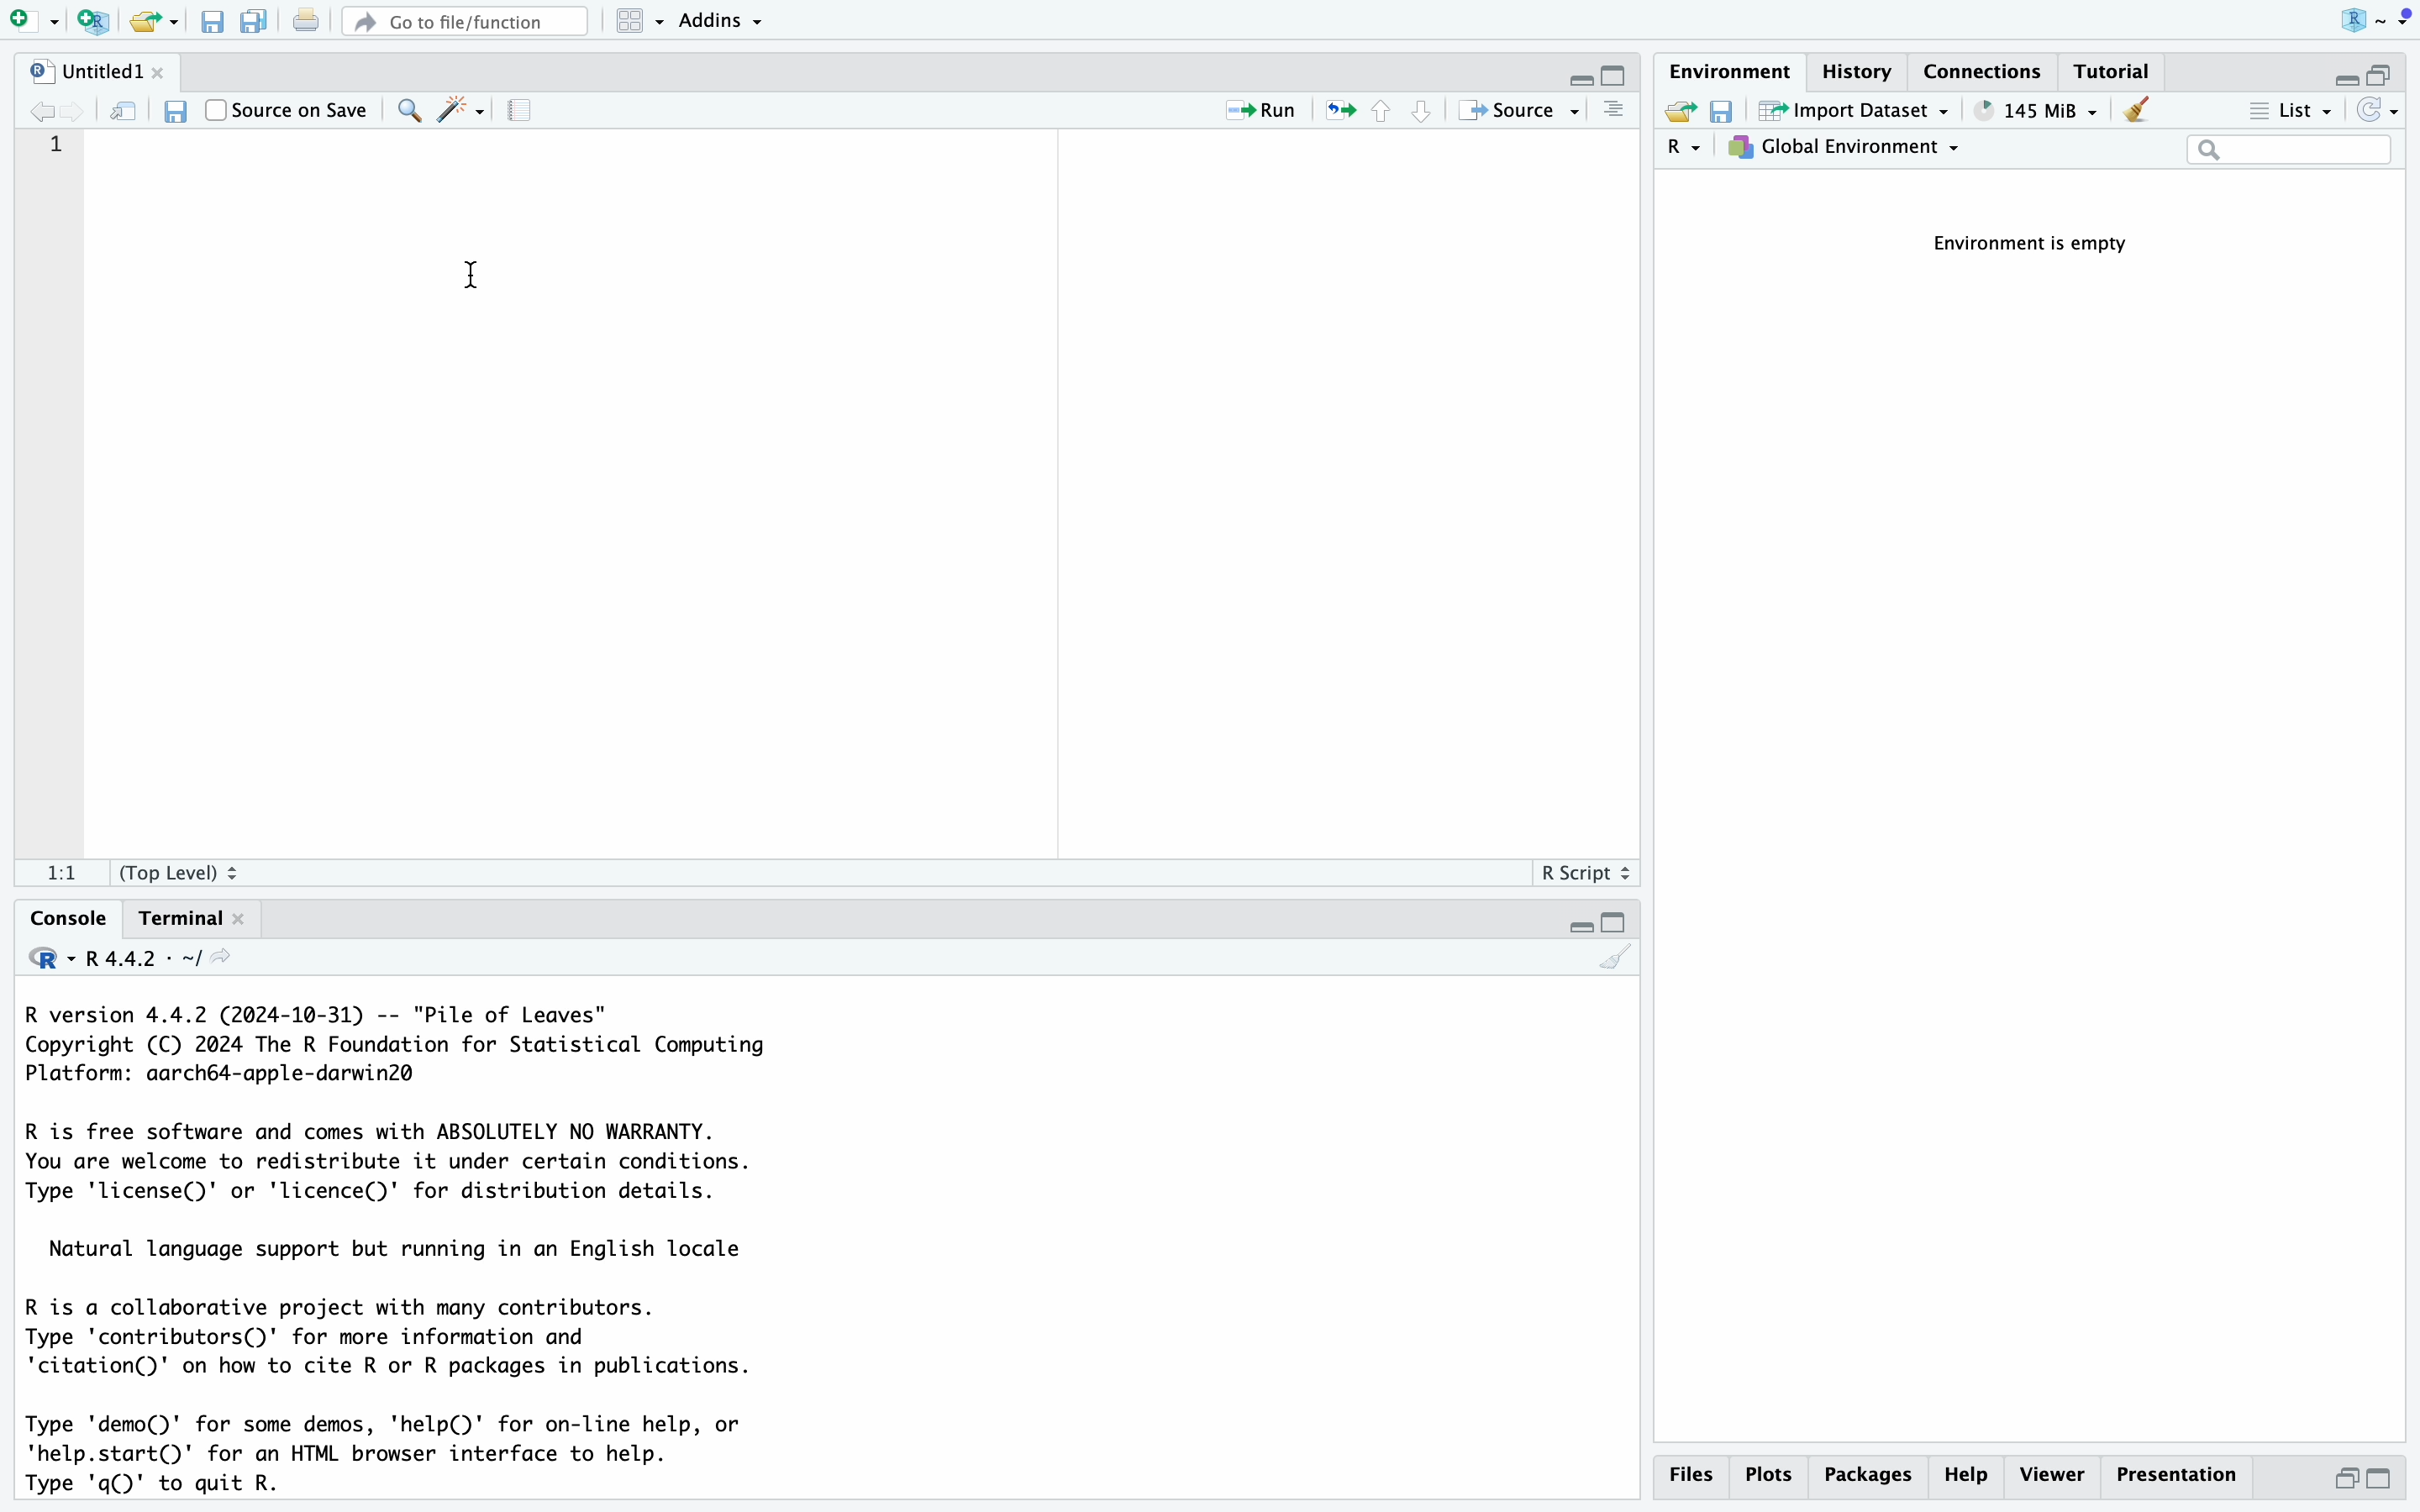 The height and width of the screenshot is (1512, 2420). I want to click on minimize, so click(2336, 70).